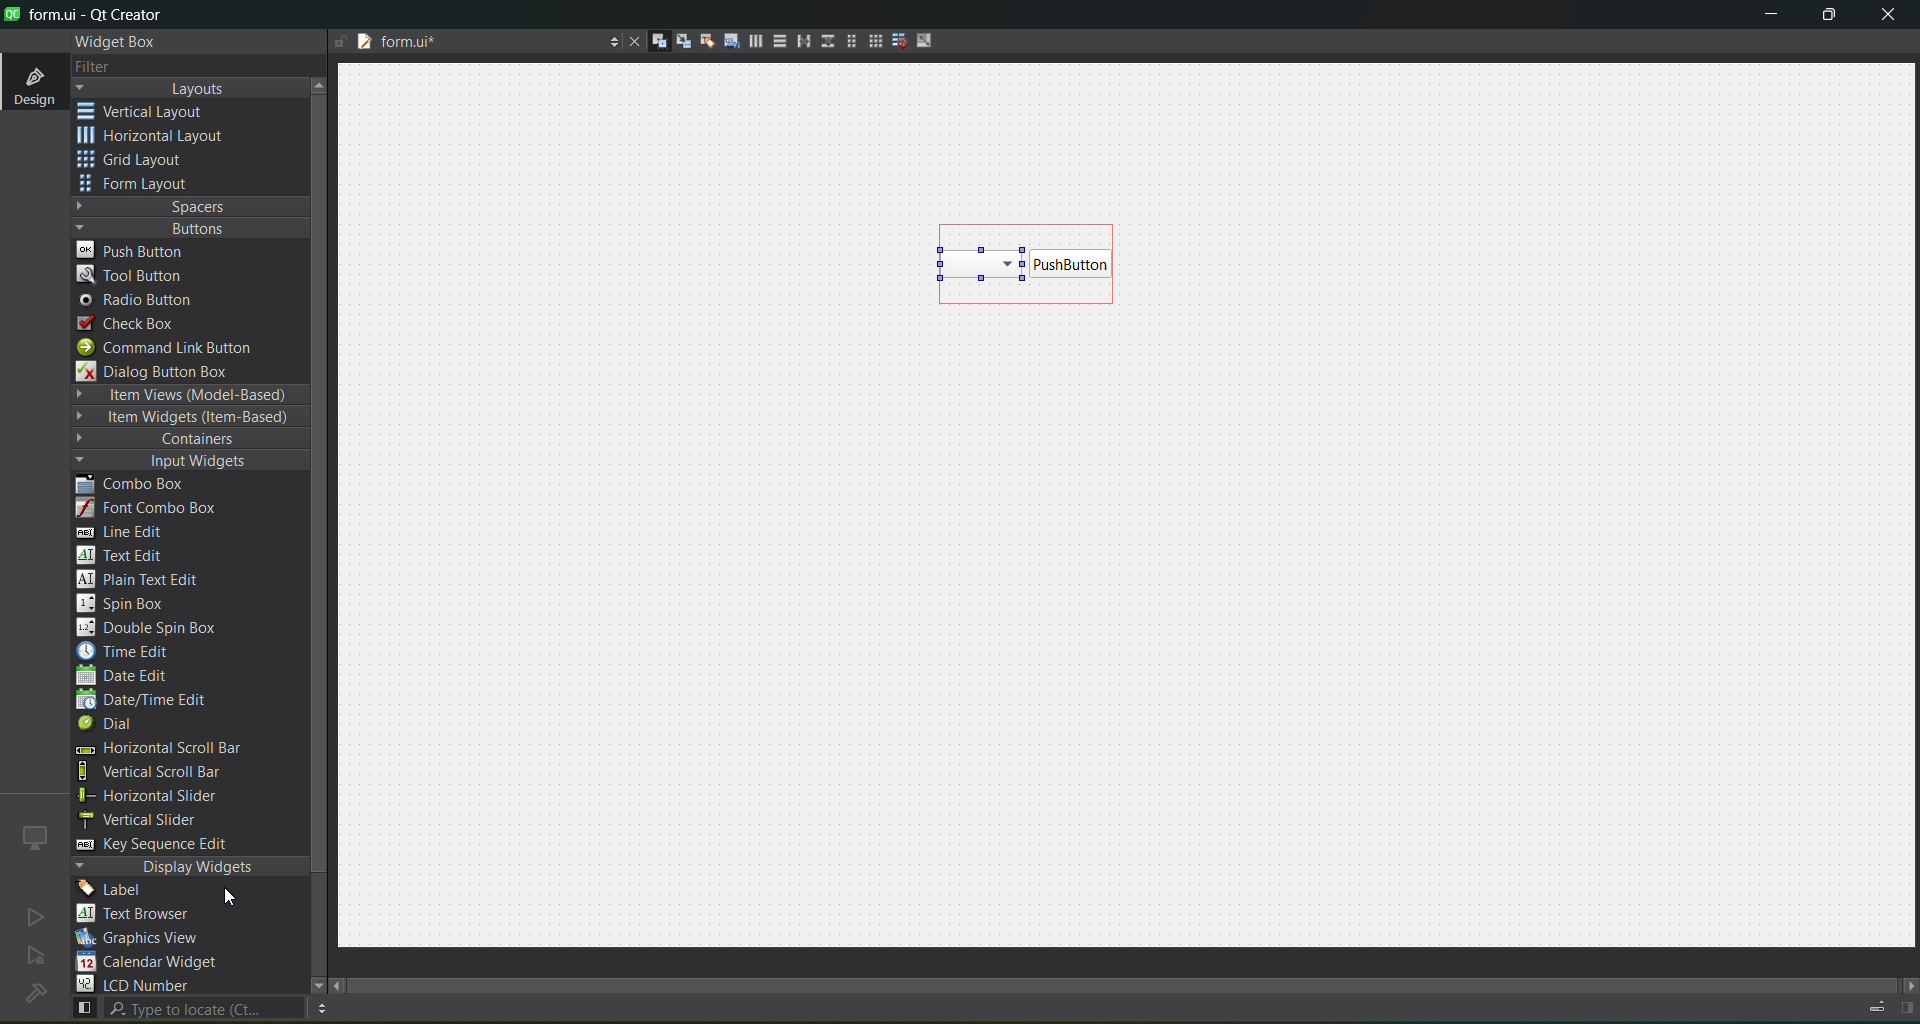 This screenshot has width=1920, height=1024. I want to click on break layout, so click(894, 42).